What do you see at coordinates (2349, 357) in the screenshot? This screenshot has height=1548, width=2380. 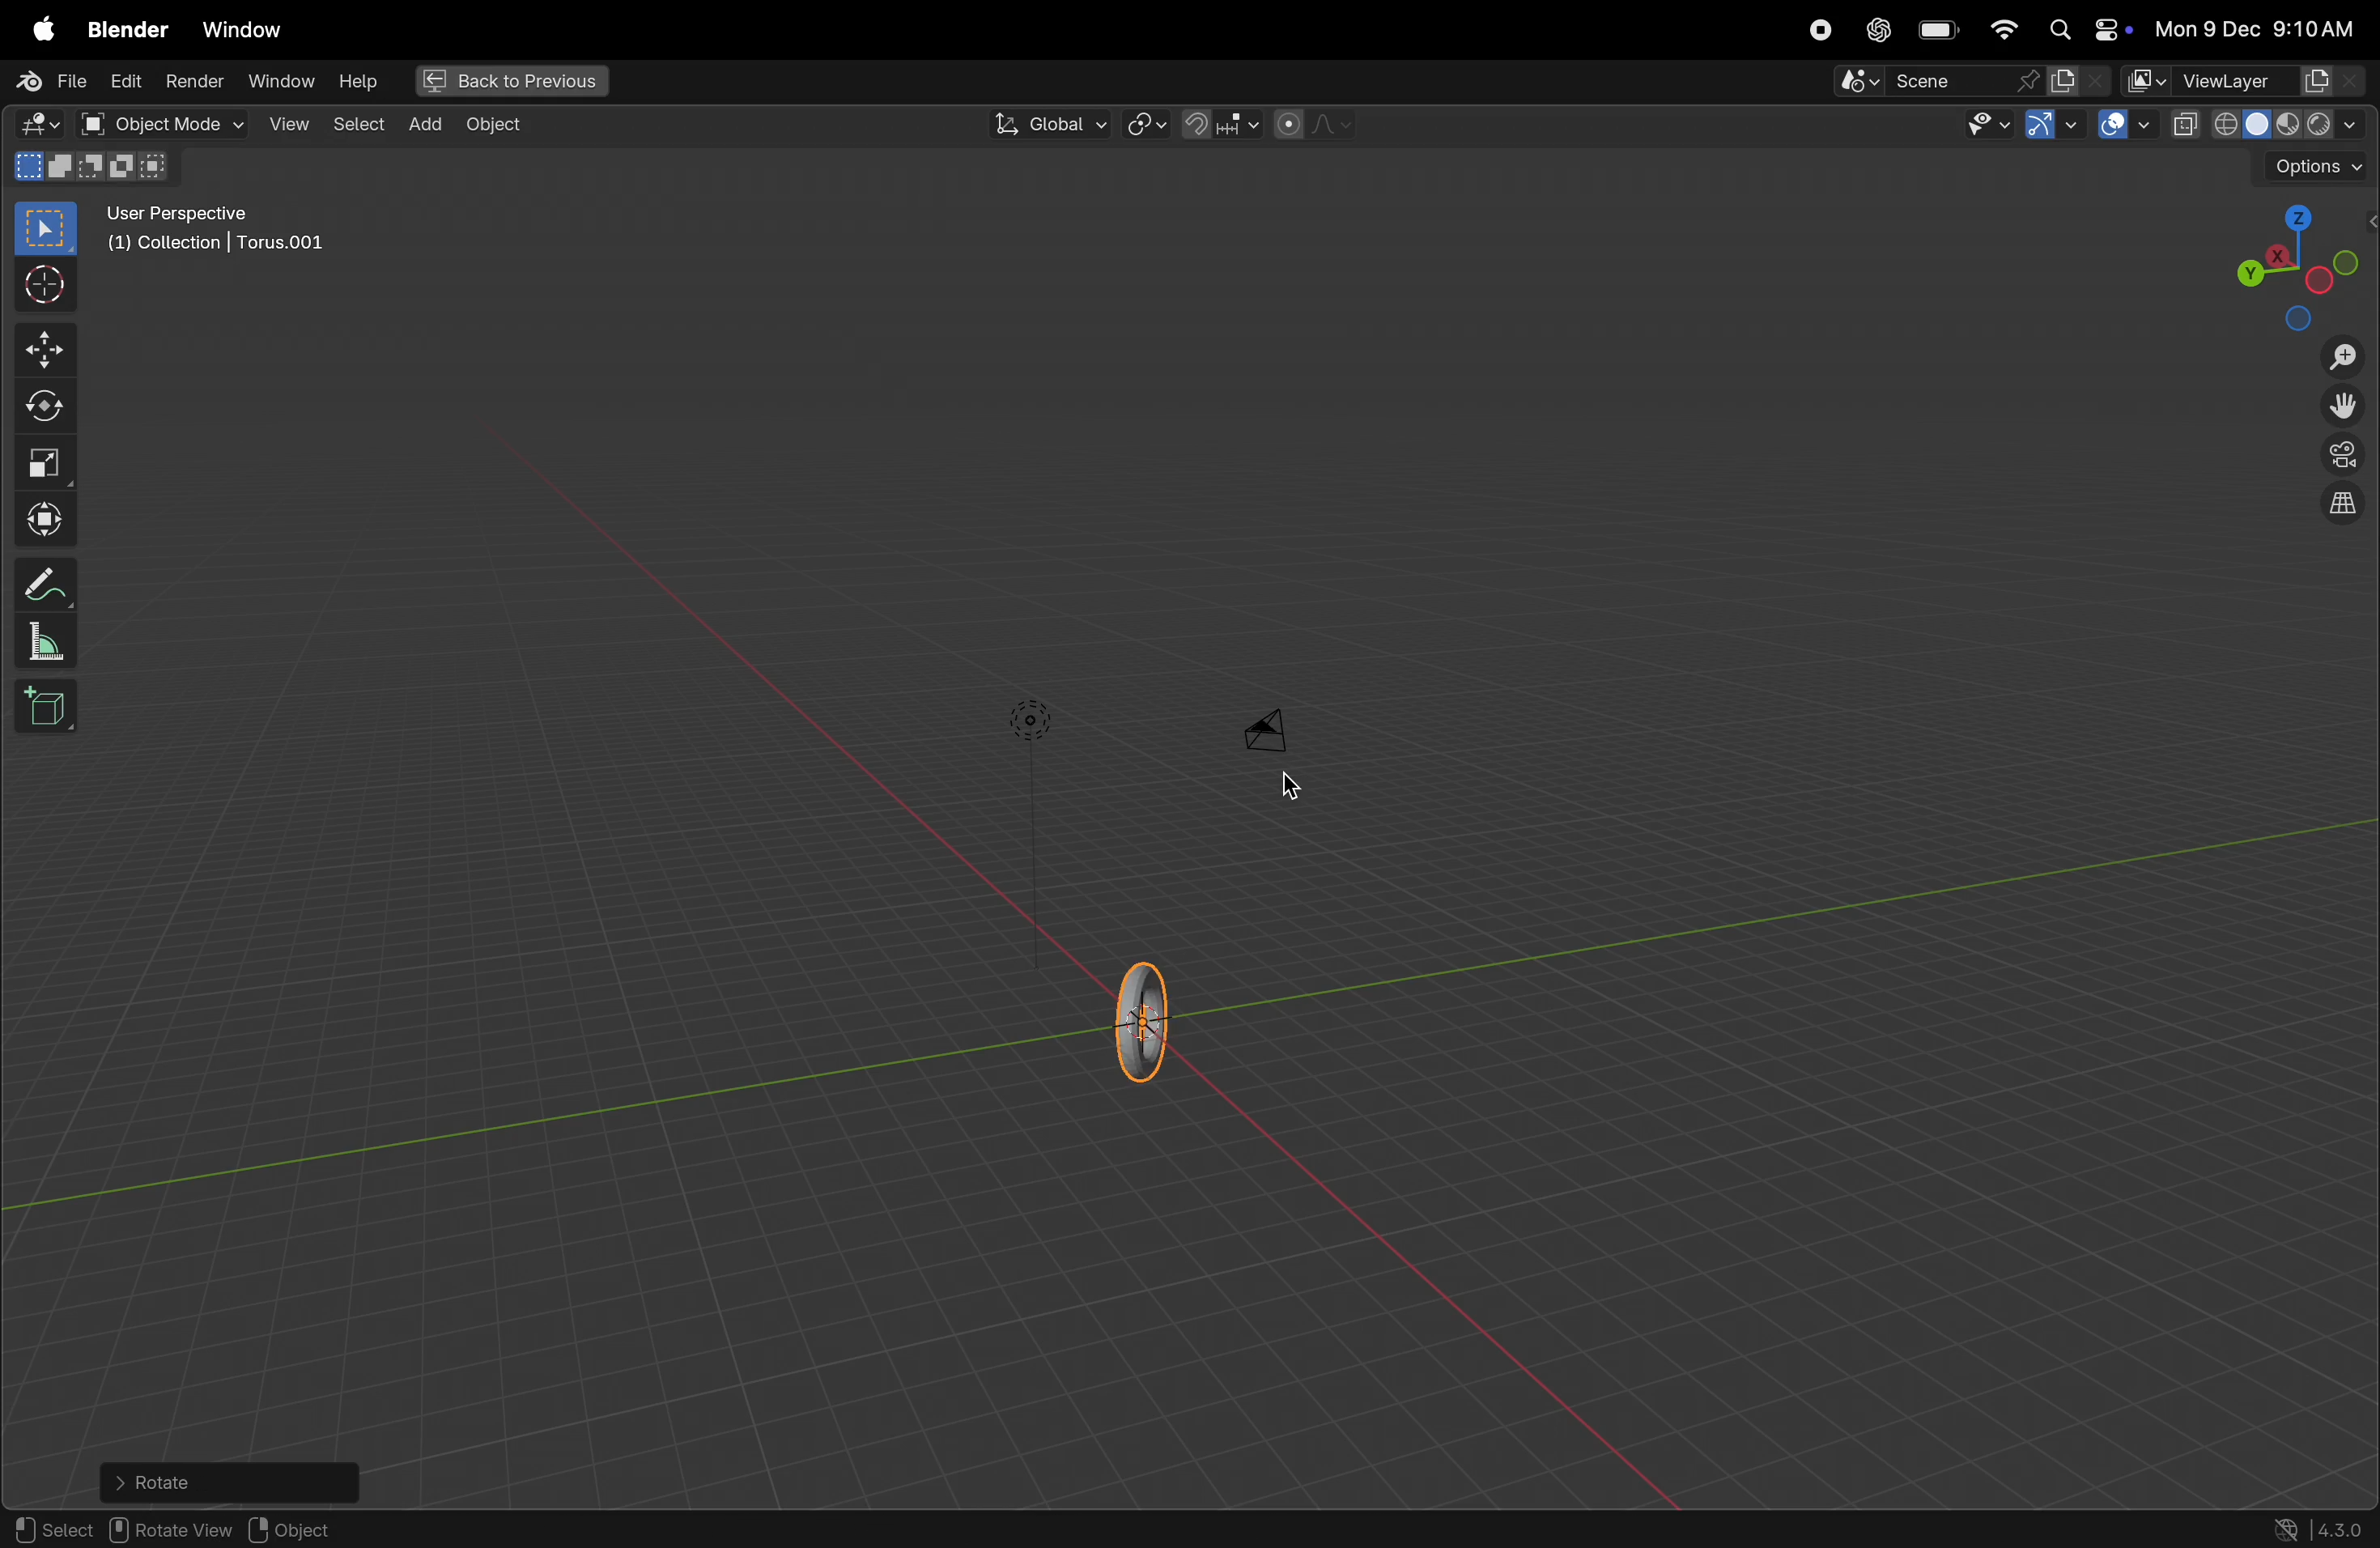 I see `zoom in zoom out` at bounding box center [2349, 357].